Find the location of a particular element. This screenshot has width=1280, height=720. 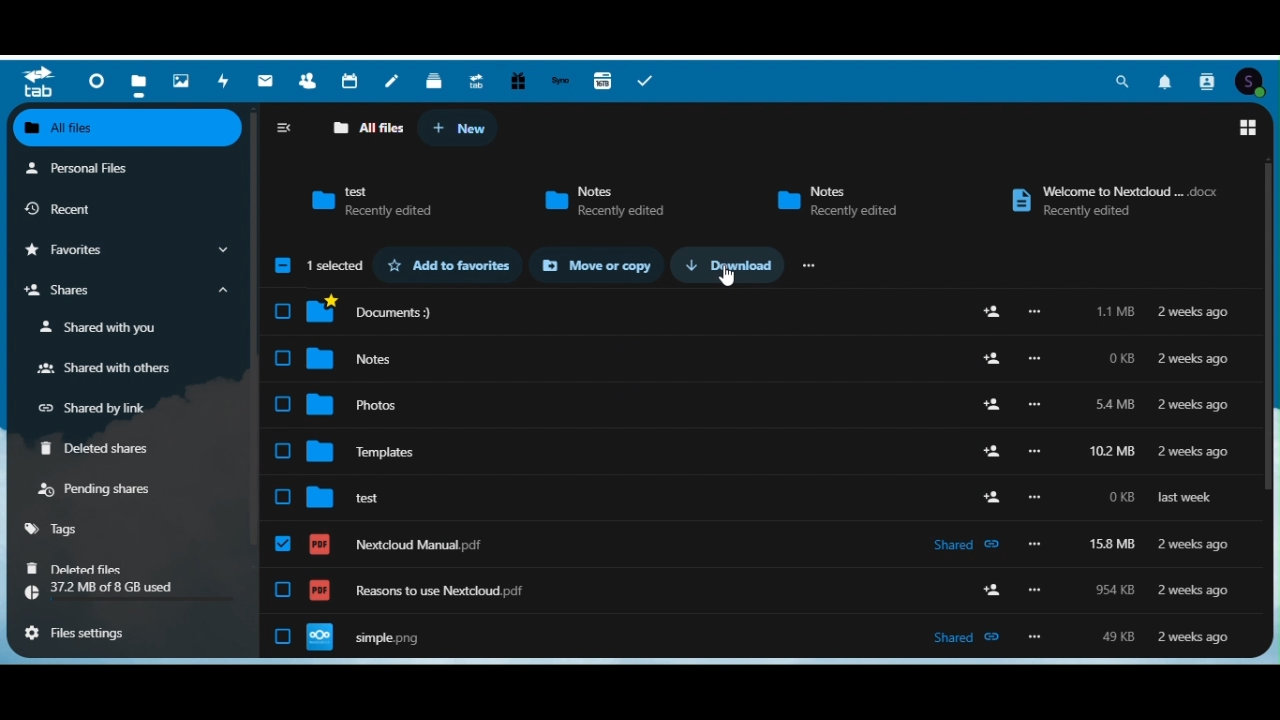

notes  is located at coordinates (761, 359).